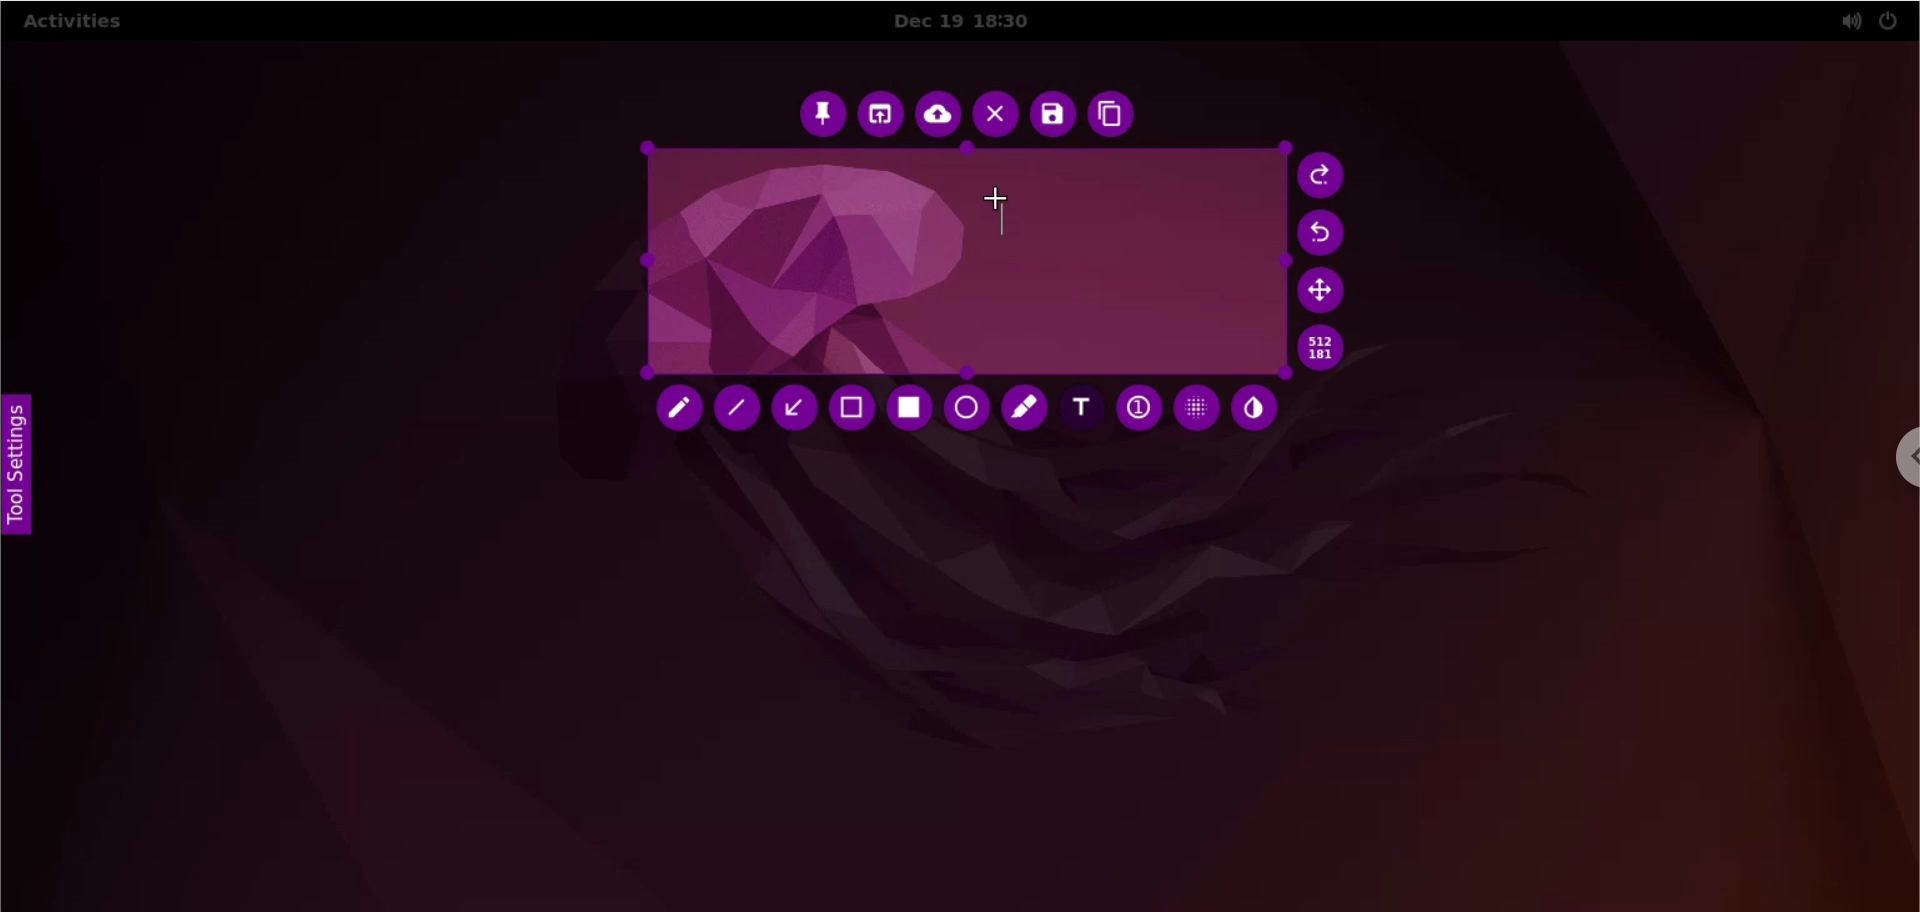 The height and width of the screenshot is (912, 1920). I want to click on chrome options, so click(1900, 457).